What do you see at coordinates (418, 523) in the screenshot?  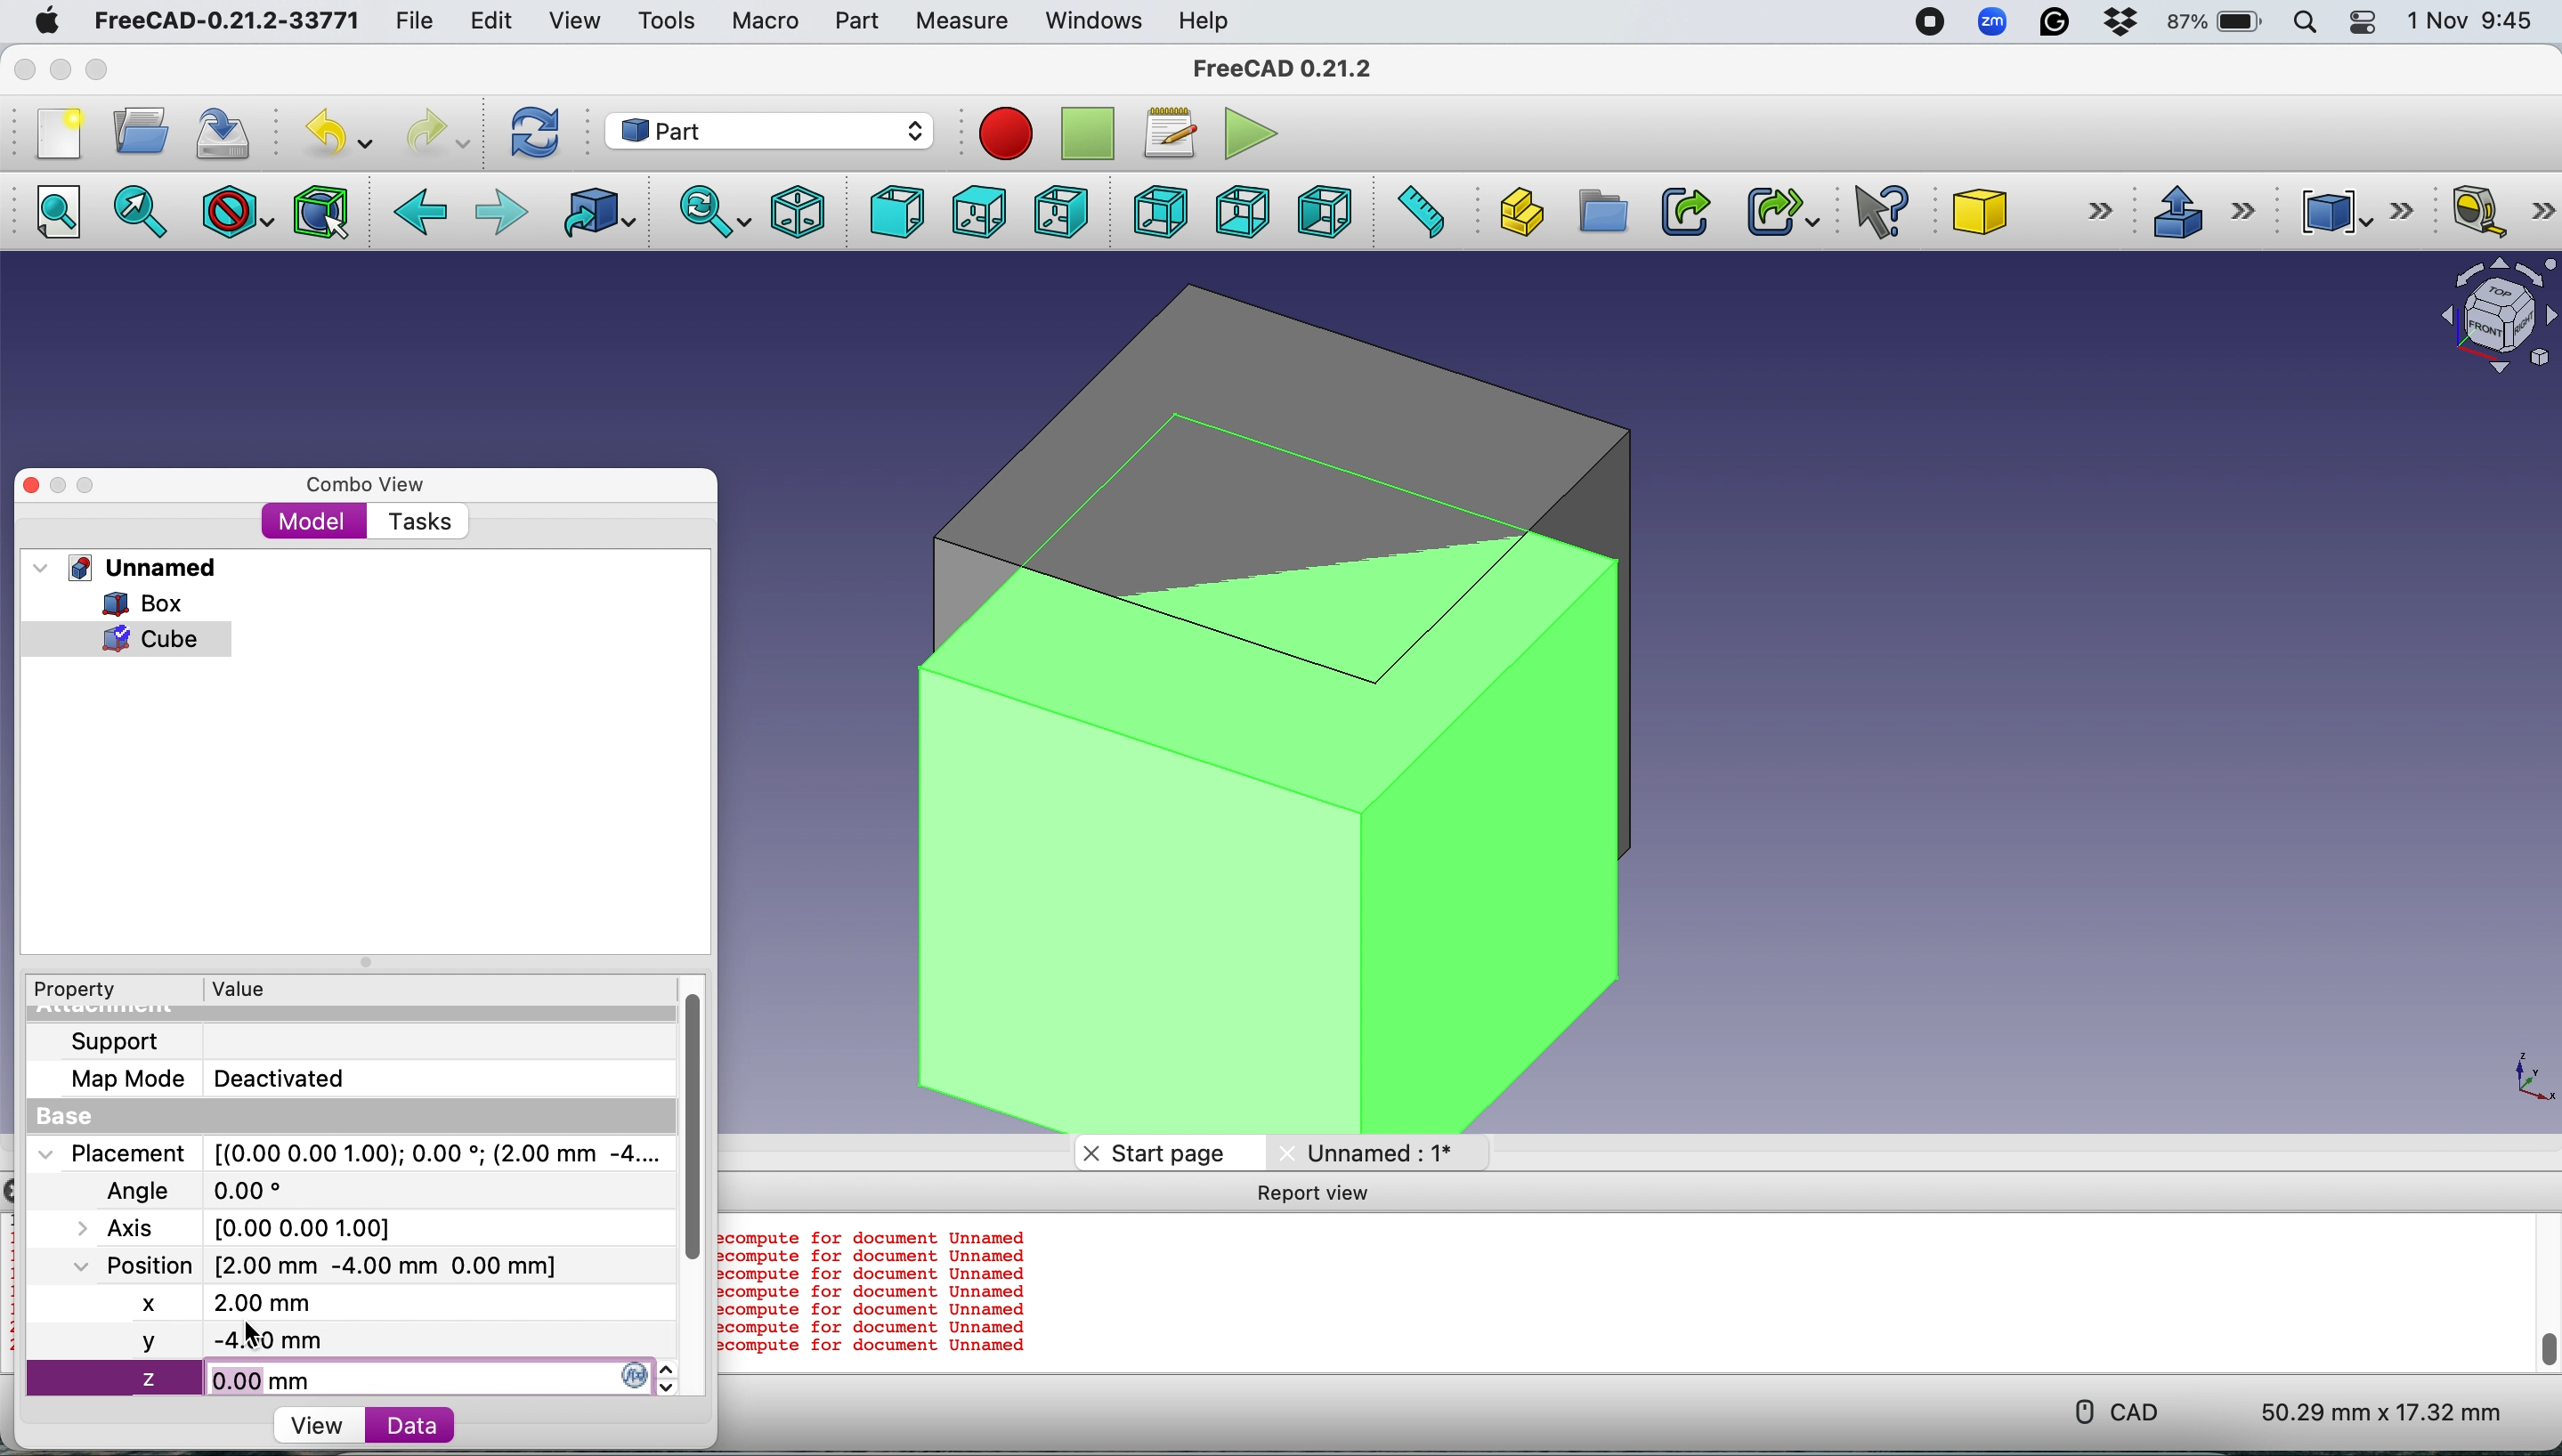 I see `Tasks` at bounding box center [418, 523].